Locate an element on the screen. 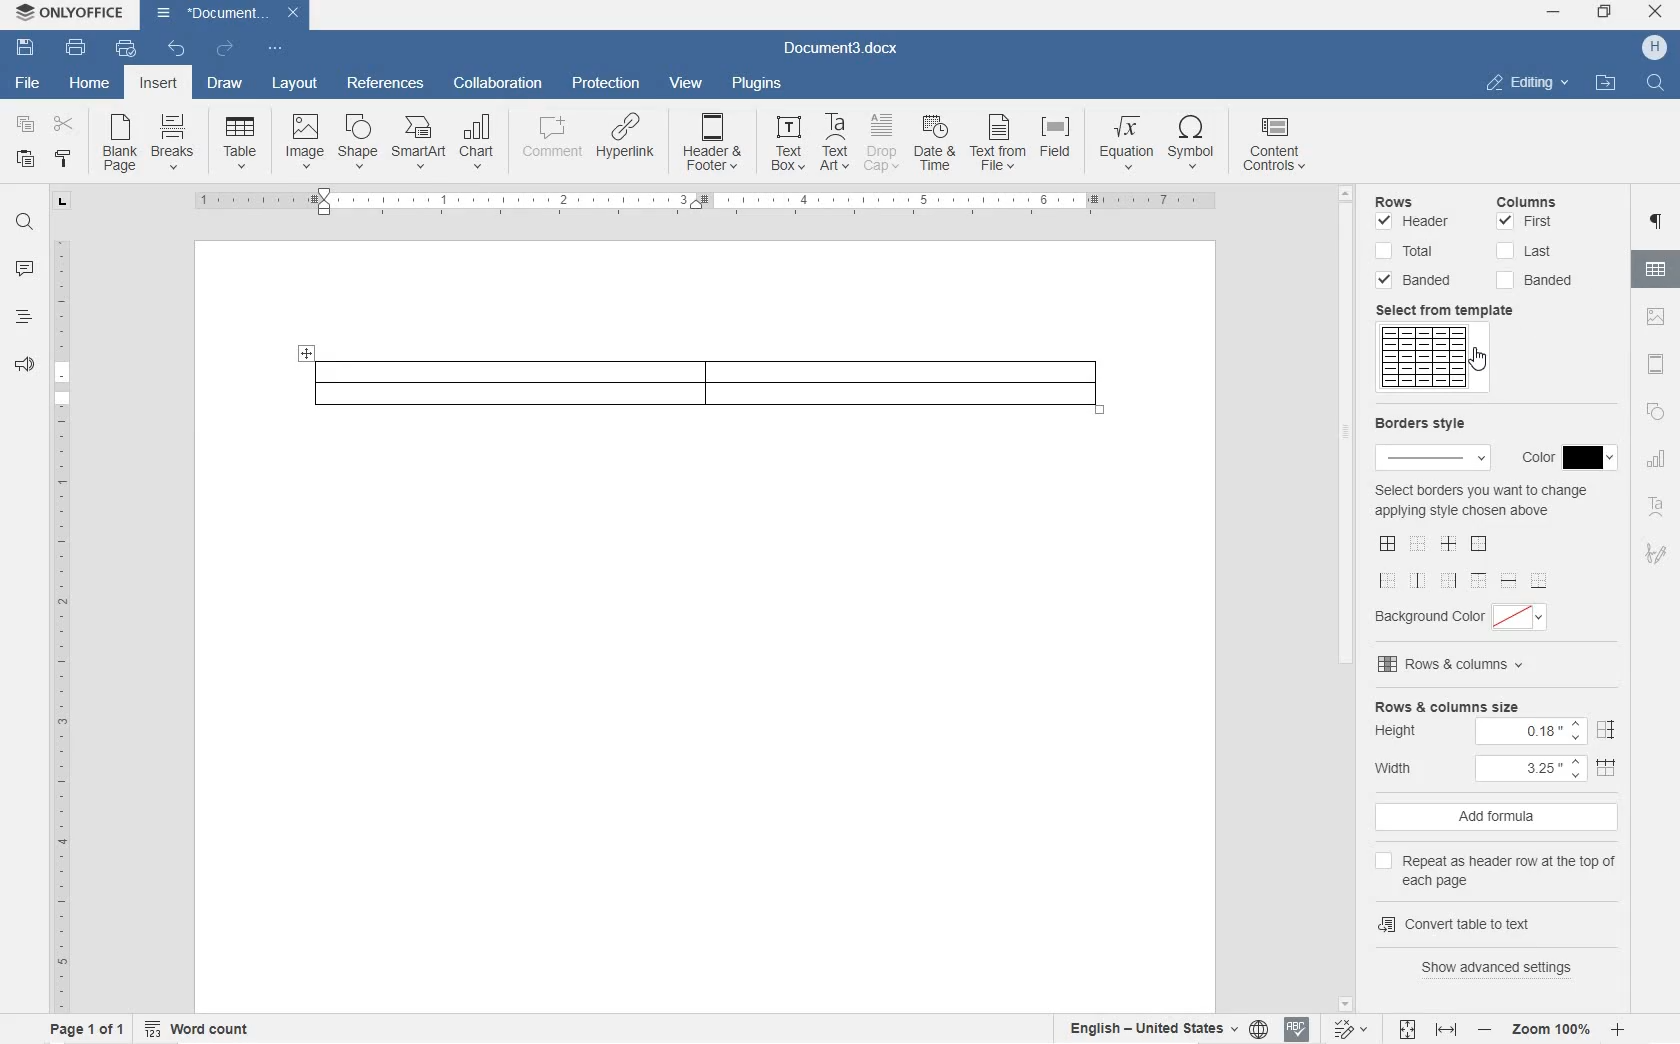 This screenshot has height=1044, width=1680. SCROLLBAR is located at coordinates (1348, 597).